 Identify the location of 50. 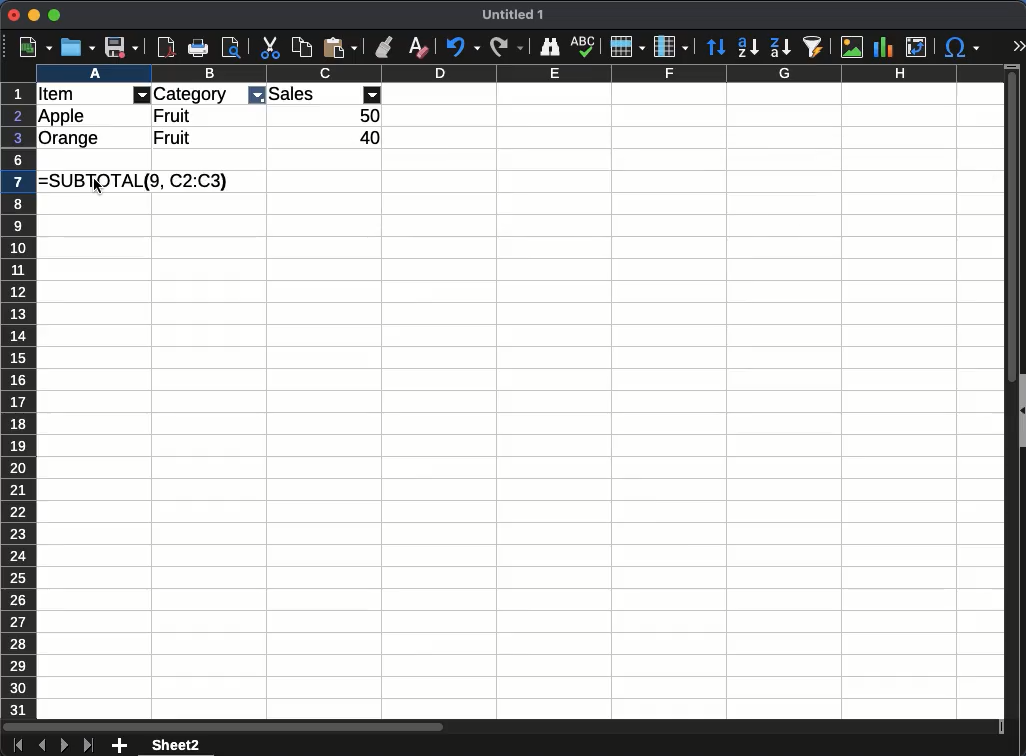
(370, 116).